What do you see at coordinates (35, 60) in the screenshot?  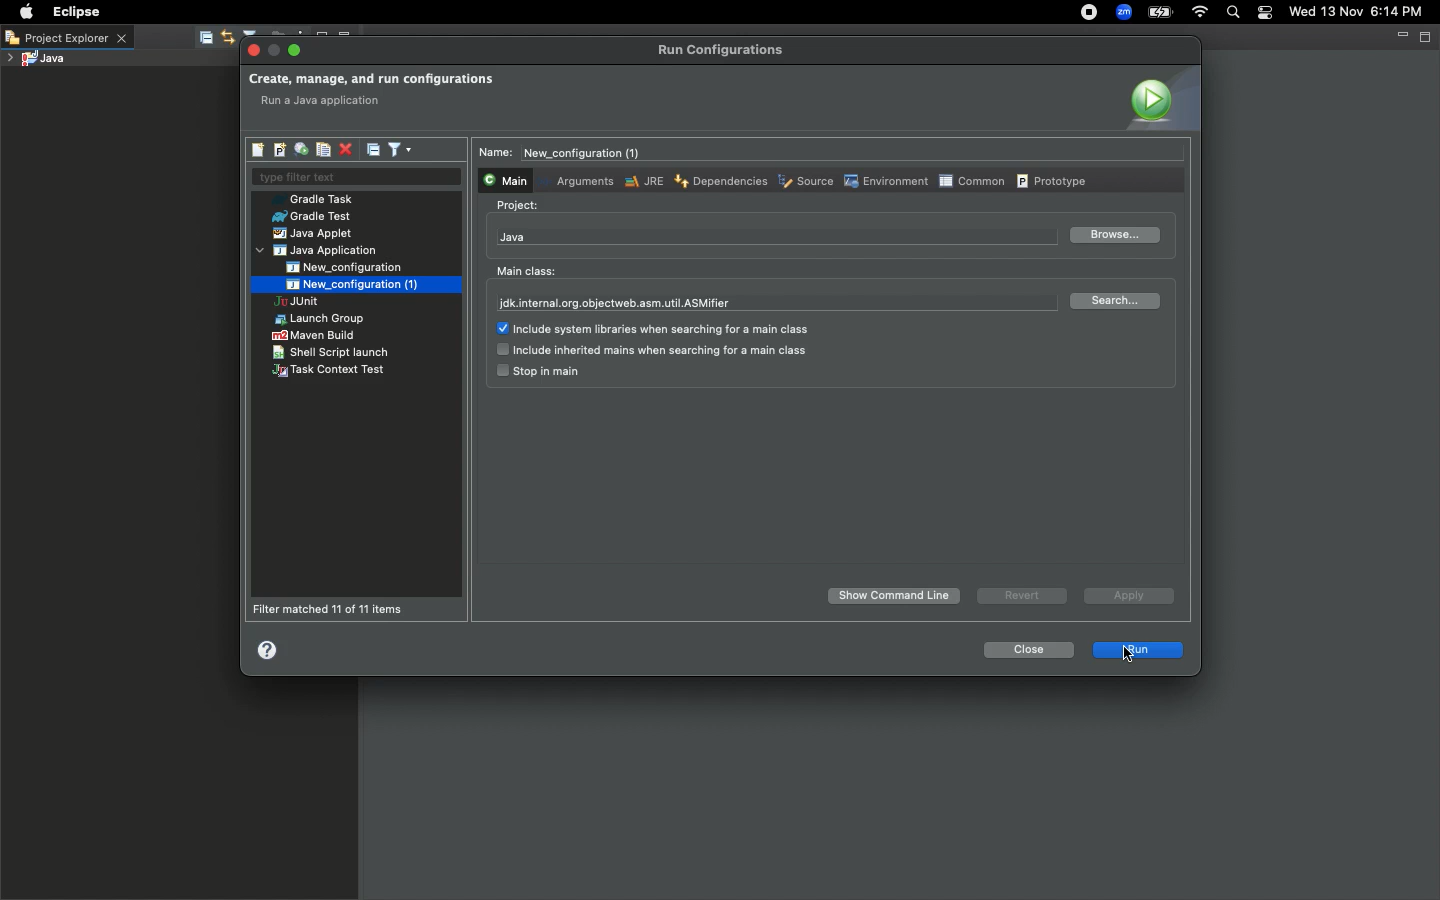 I see `Java project` at bounding box center [35, 60].